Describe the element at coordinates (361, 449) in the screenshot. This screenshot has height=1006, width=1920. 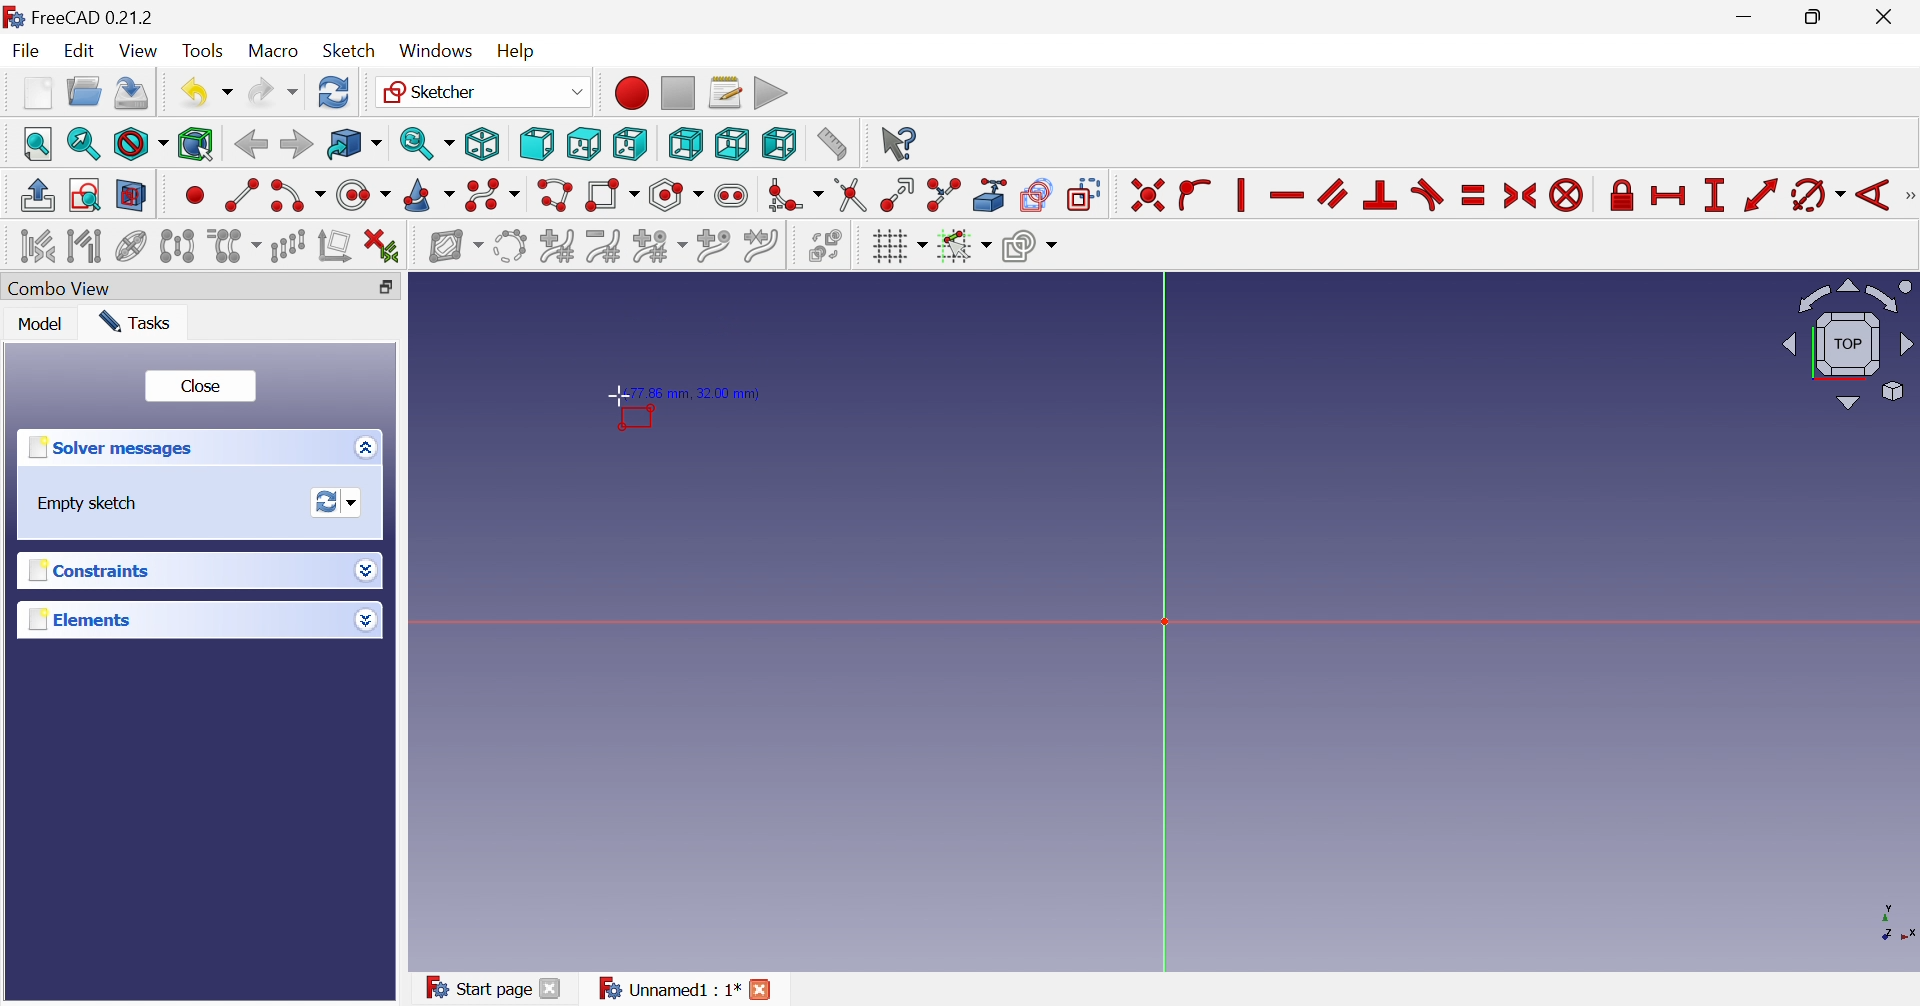
I see `Options` at that location.